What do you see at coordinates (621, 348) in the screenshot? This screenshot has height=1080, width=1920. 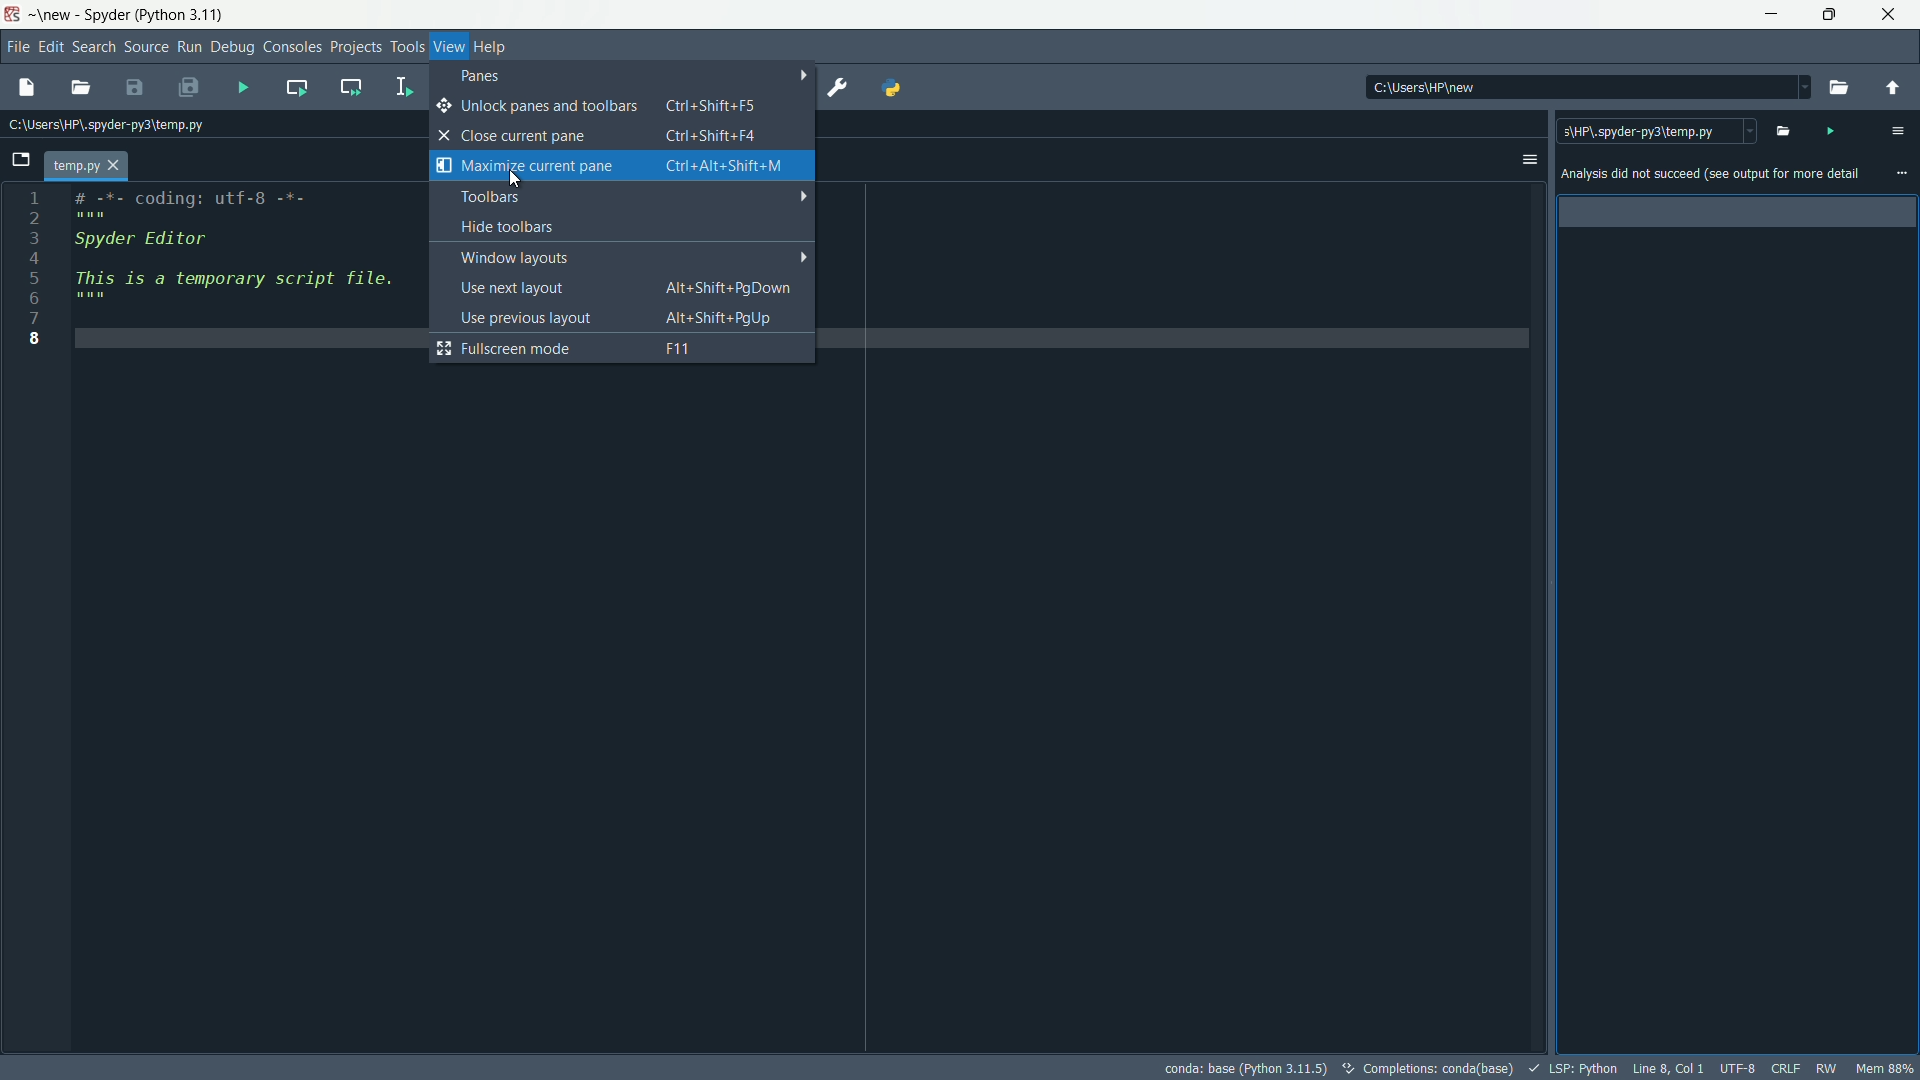 I see `fullscreen mode` at bounding box center [621, 348].